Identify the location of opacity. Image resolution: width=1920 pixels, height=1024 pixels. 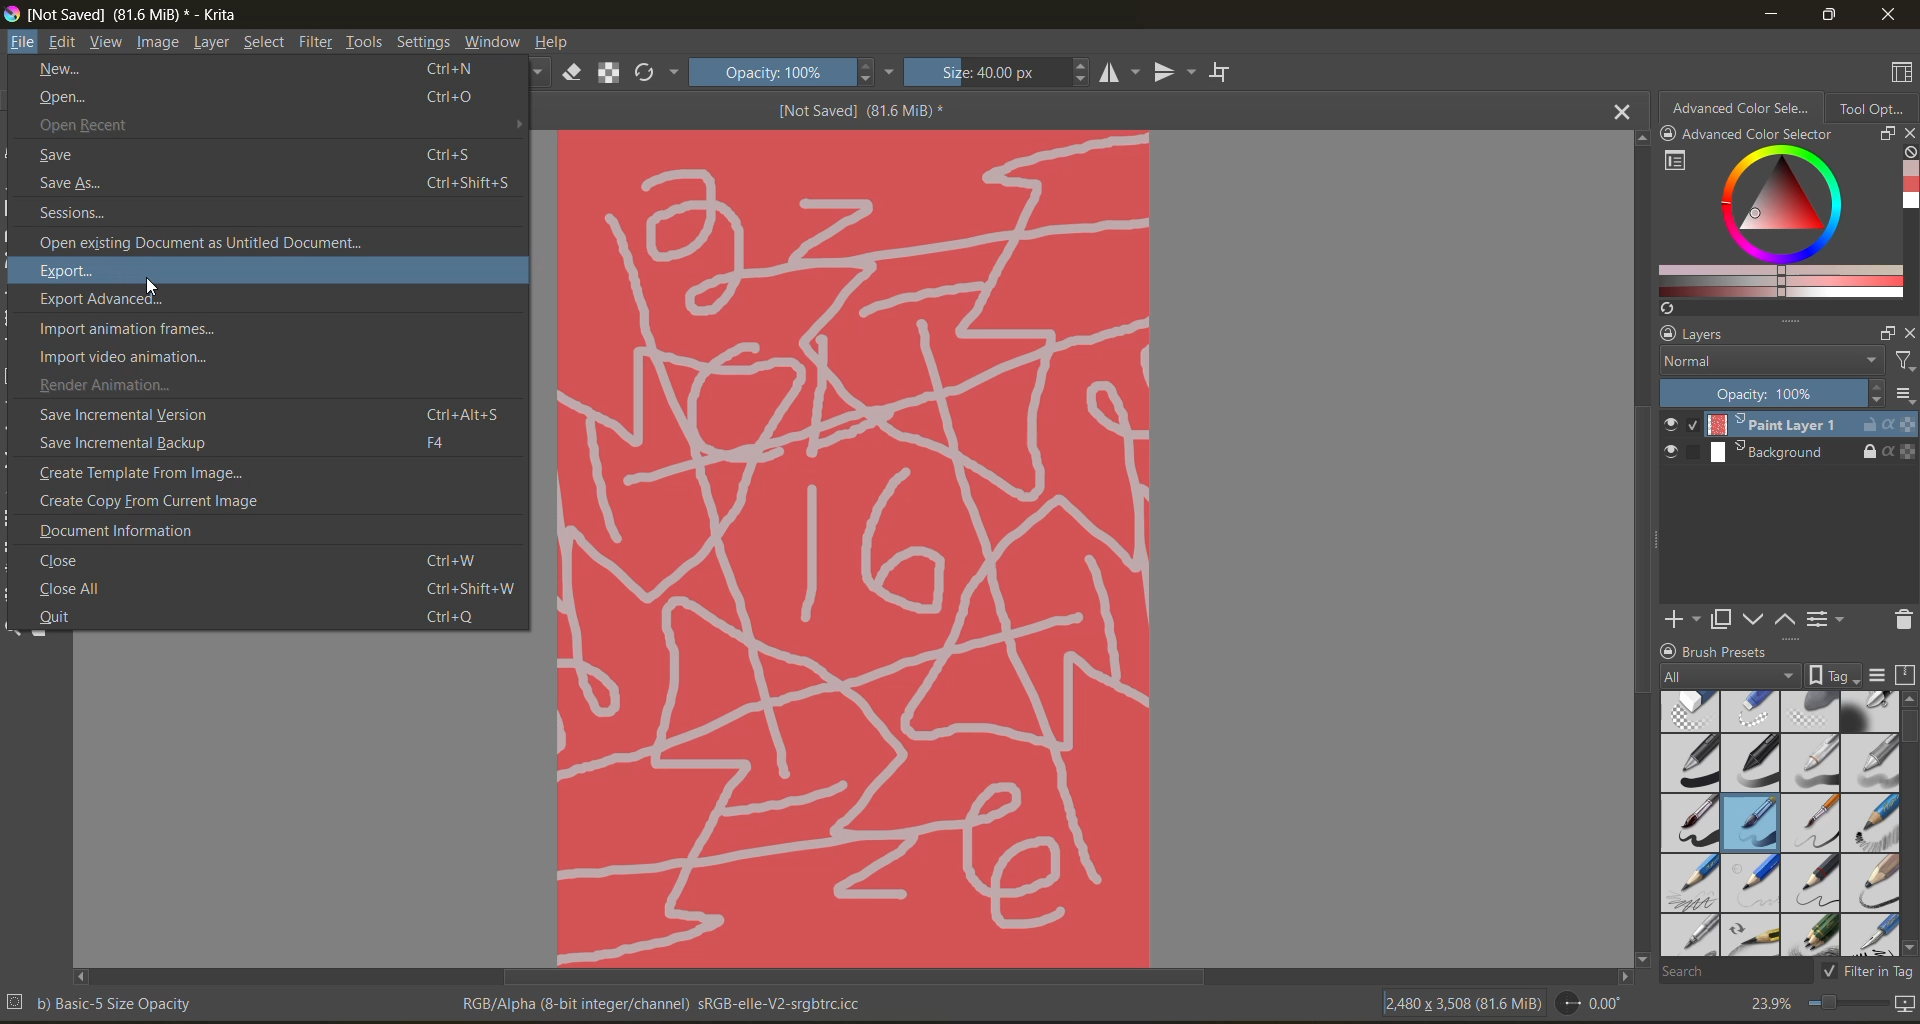
(1788, 394).